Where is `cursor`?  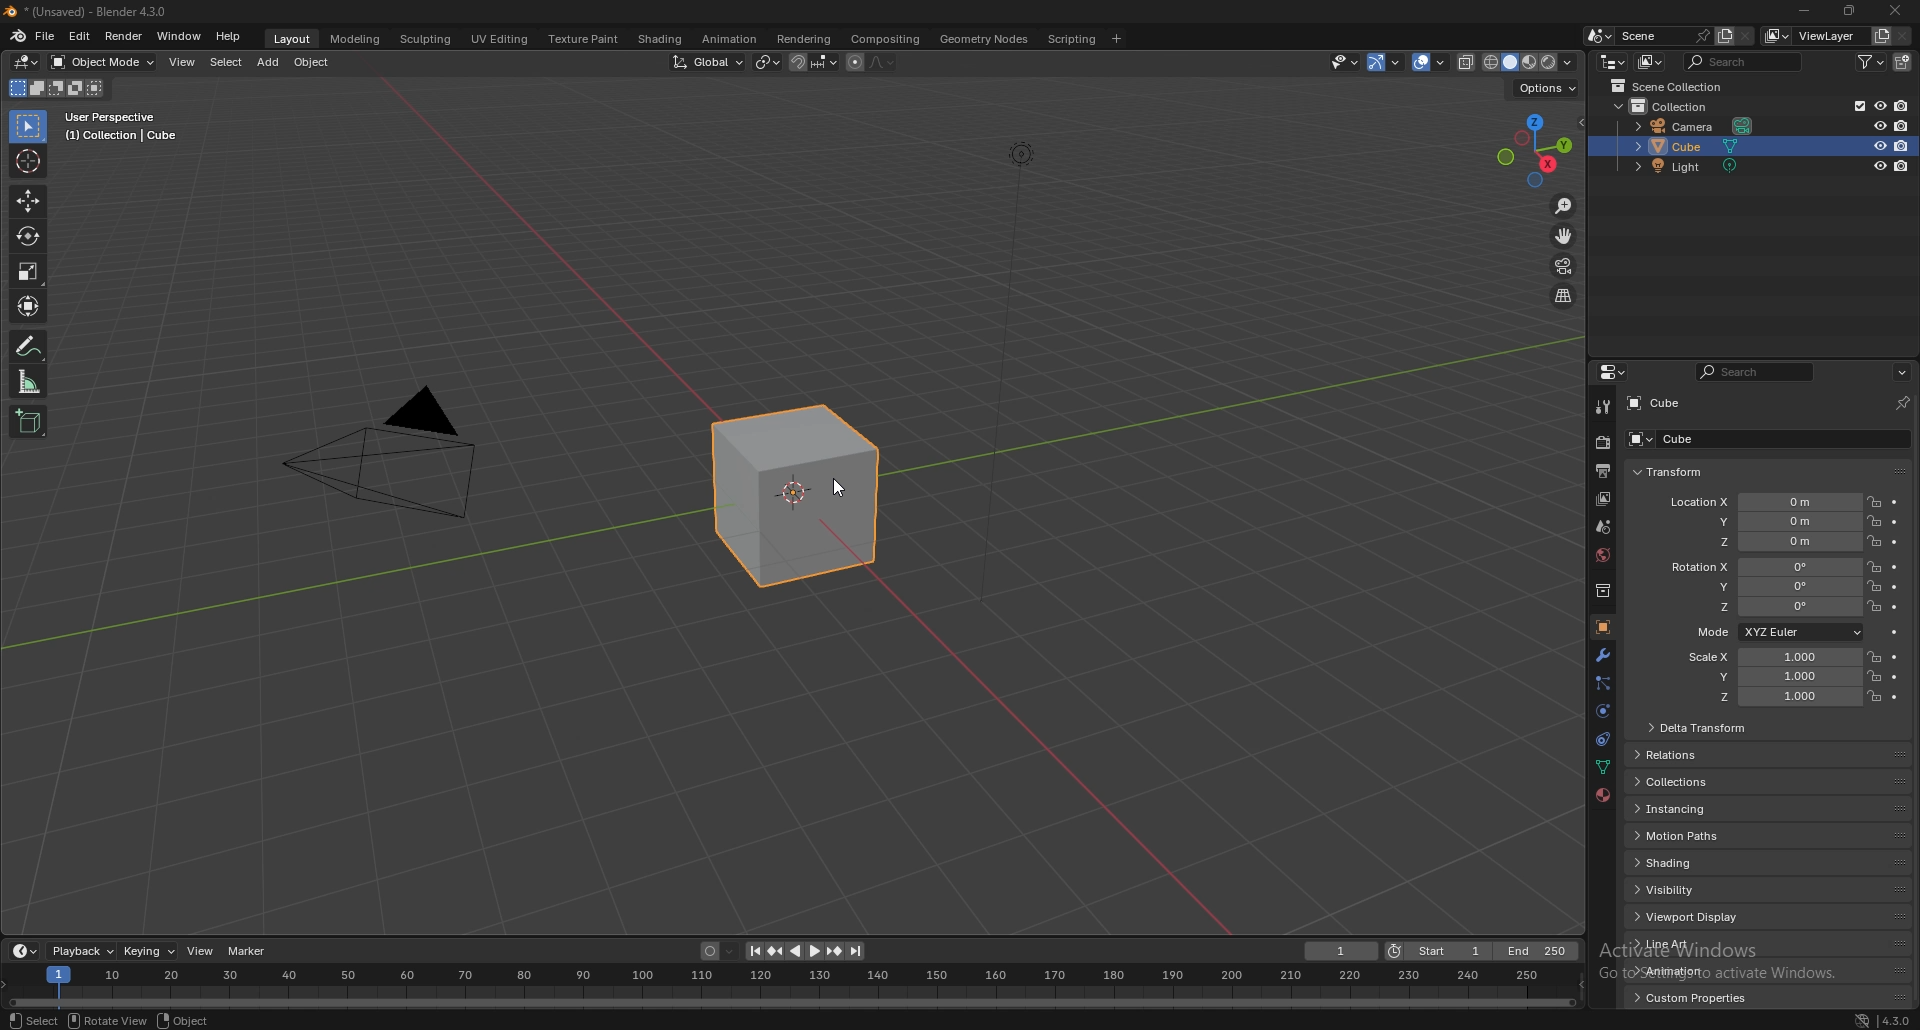
cursor is located at coordinates (840, 481).